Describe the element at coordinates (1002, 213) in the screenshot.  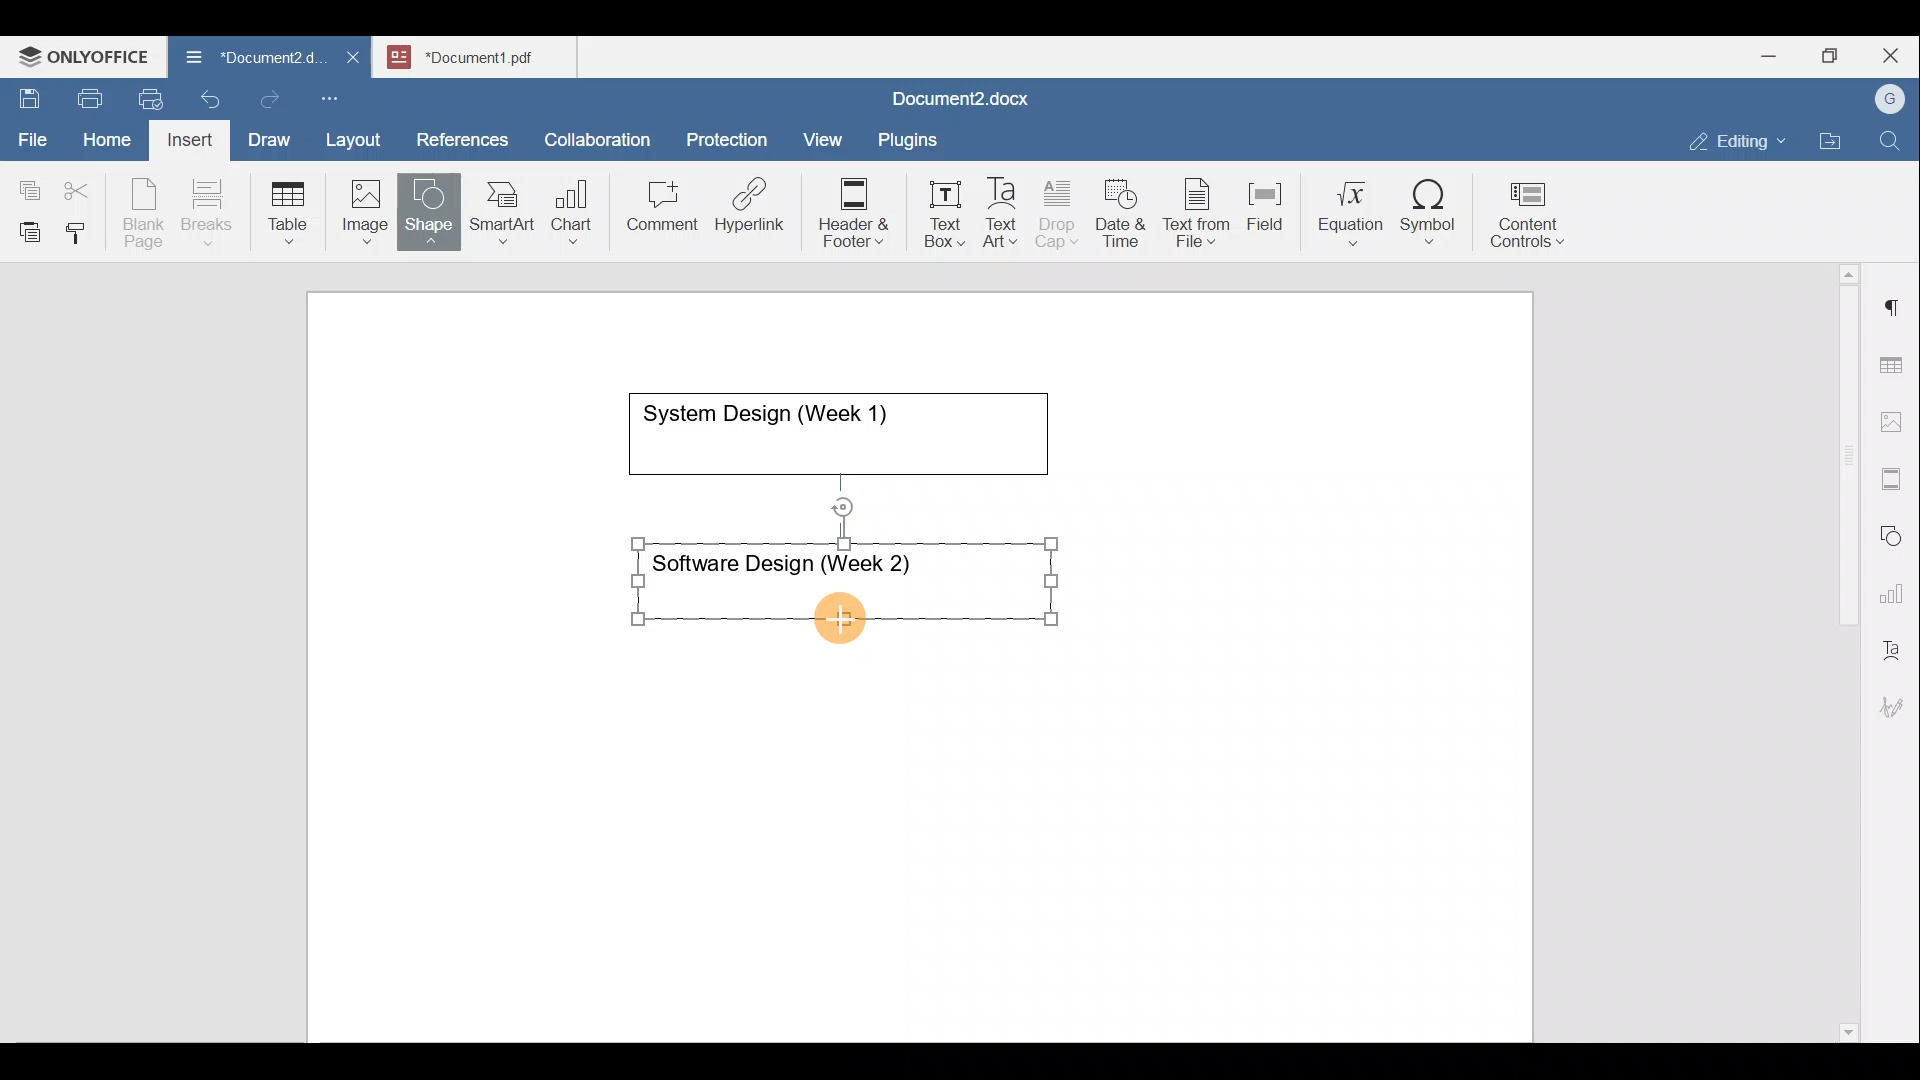
I see `Text Art` at that location.